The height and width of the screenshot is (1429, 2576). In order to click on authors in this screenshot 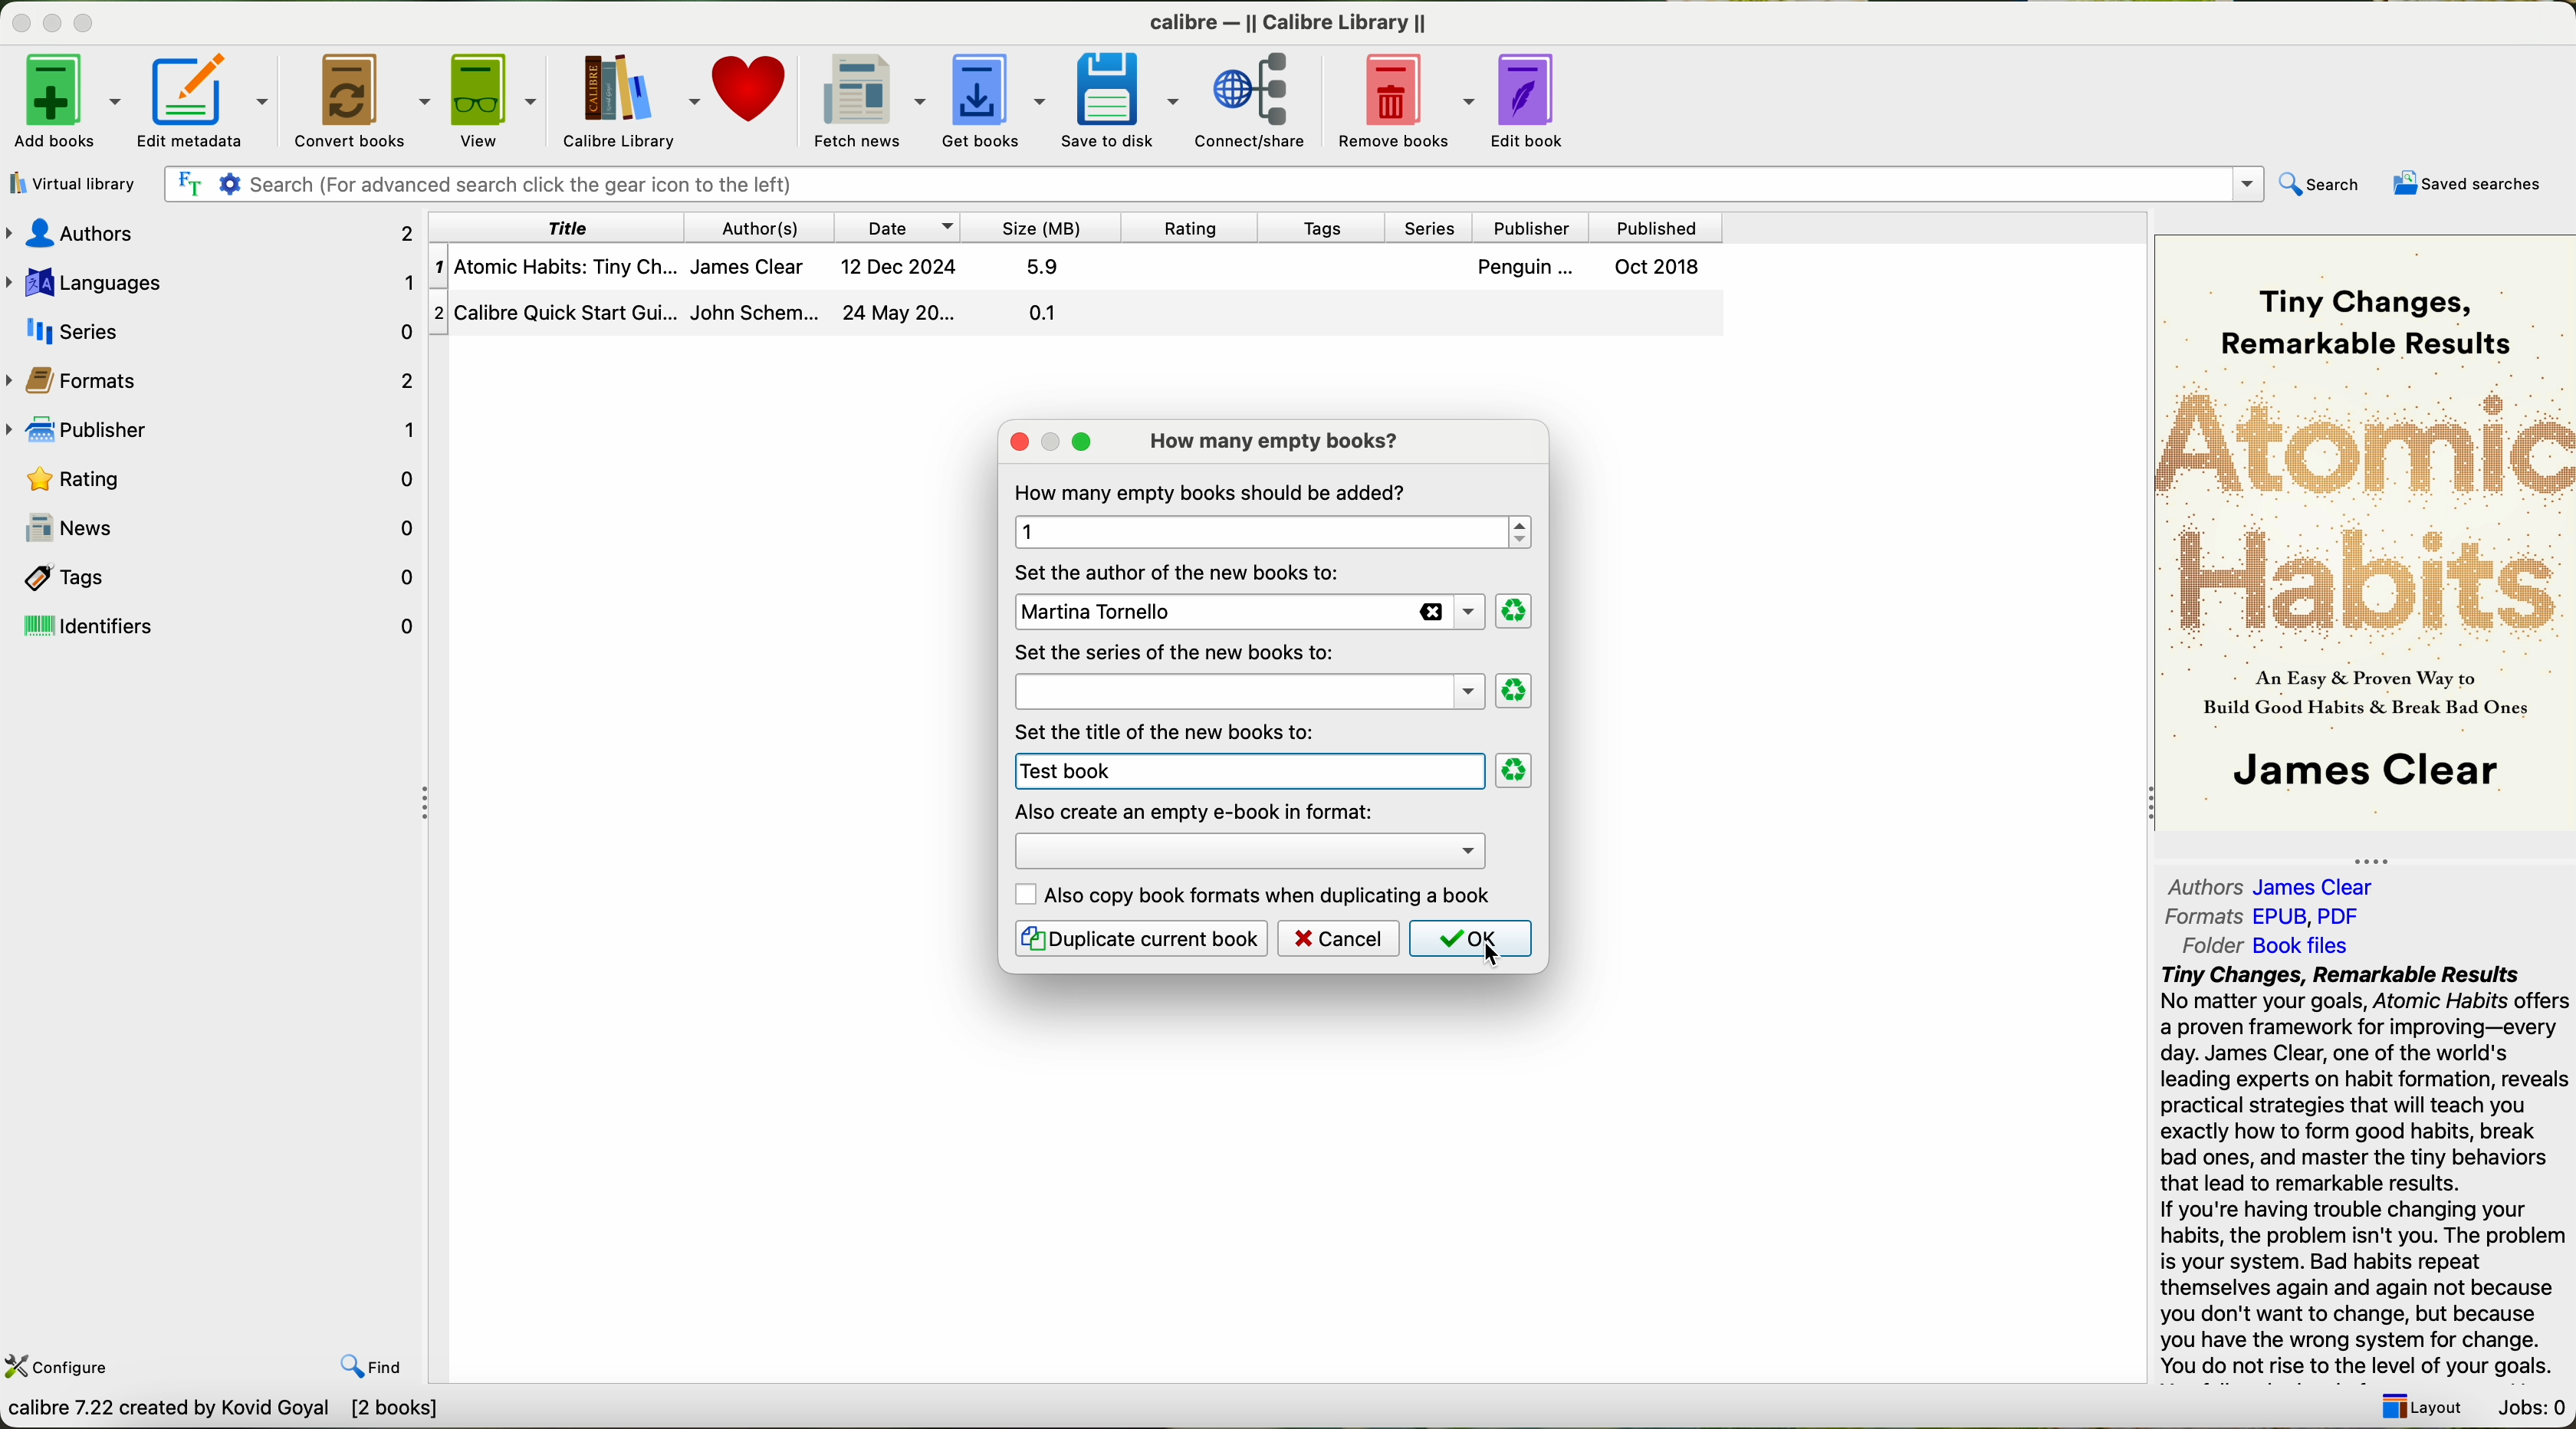, I will do `click(768, 227)`.